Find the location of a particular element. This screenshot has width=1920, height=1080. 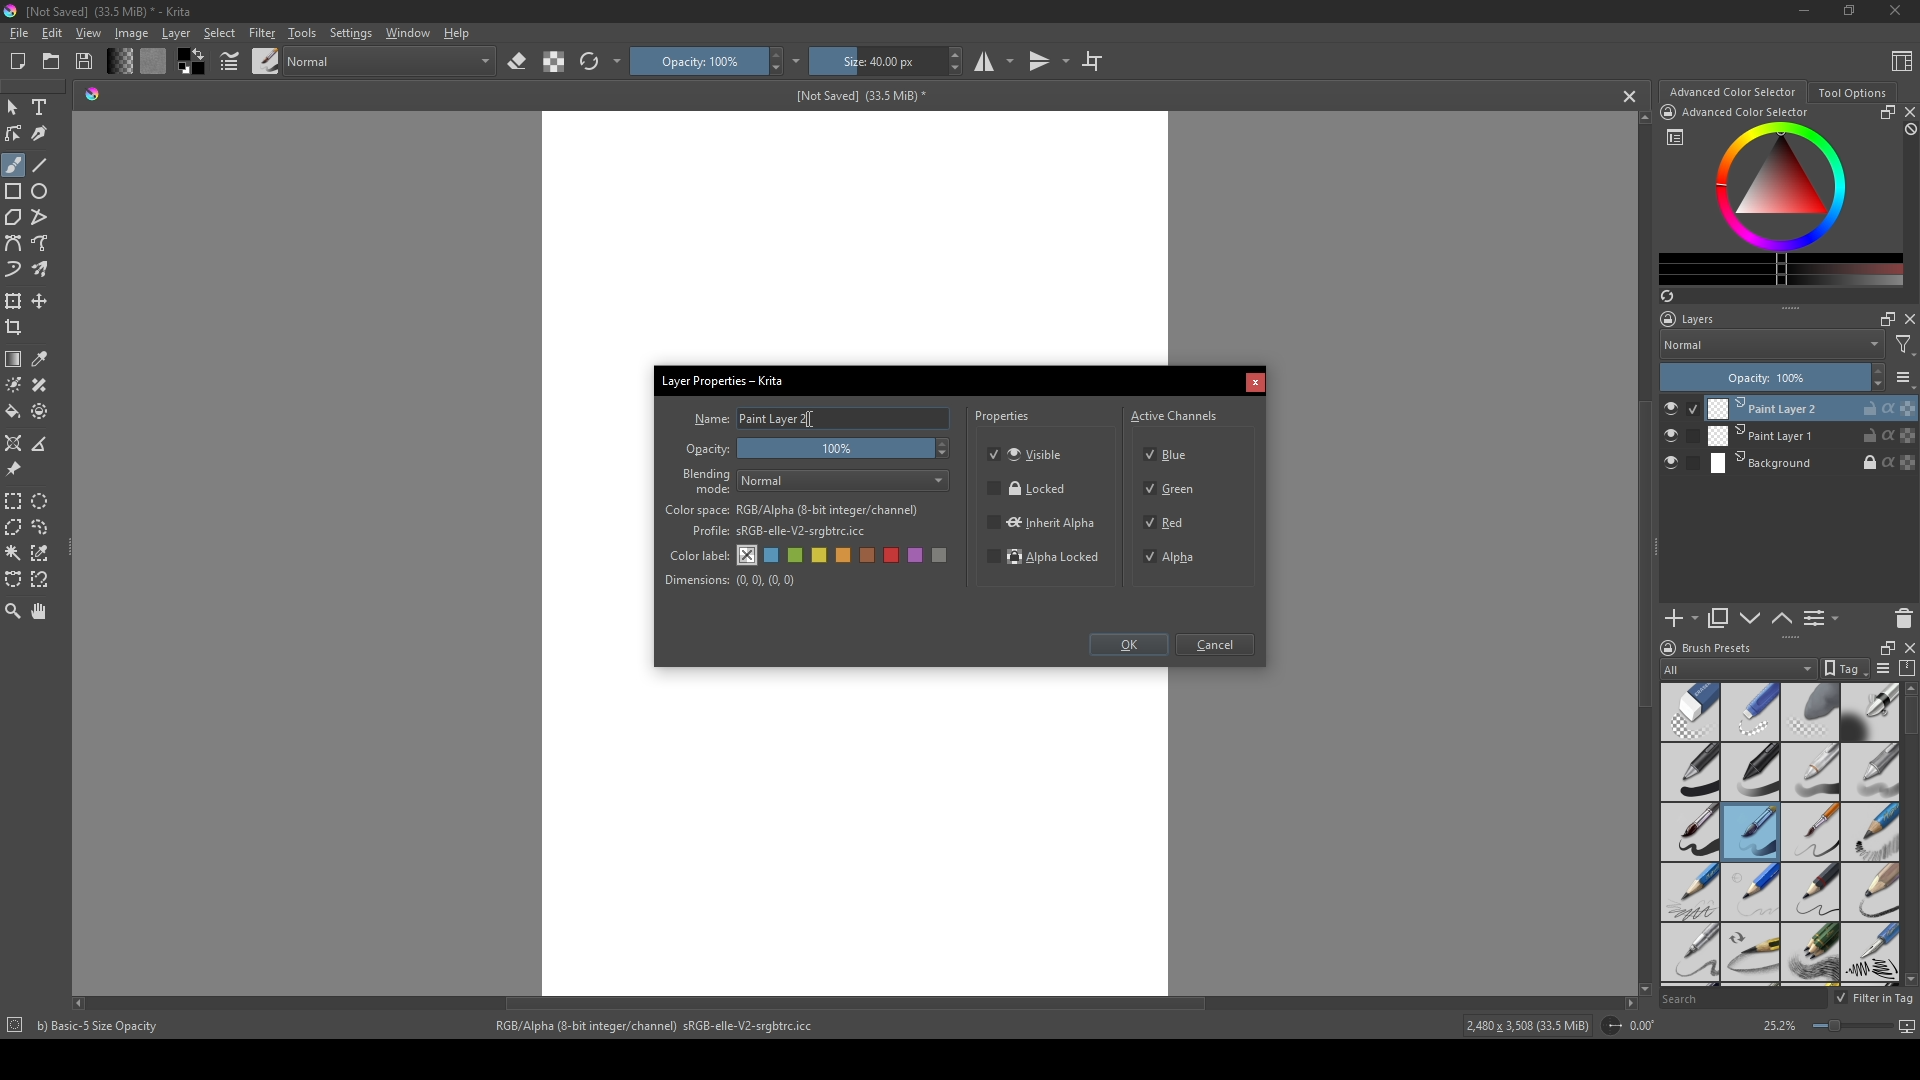

resize is located at coordinates (1884, 112).